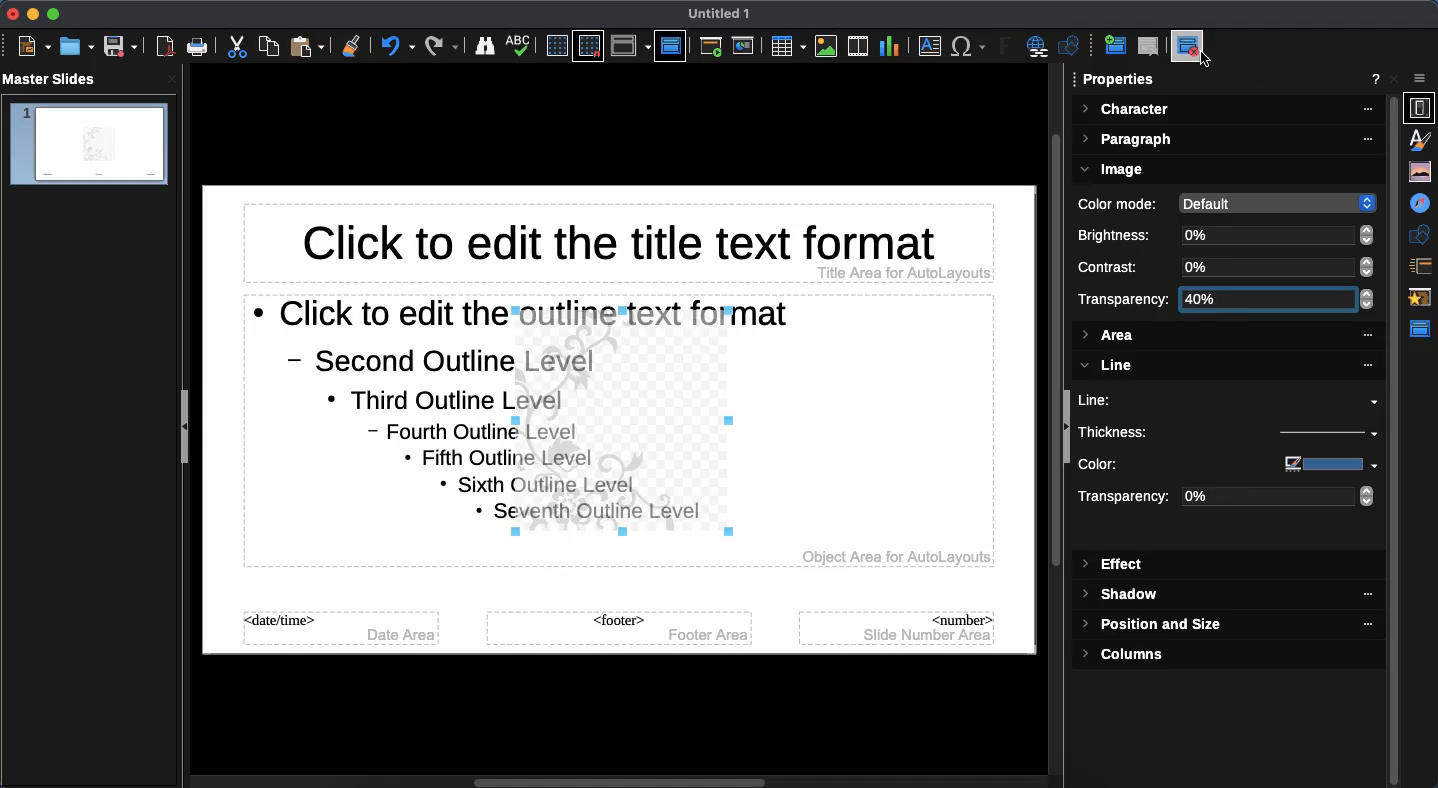 The image size is (1438, 788). What do you see at coordinates (351, 46) in the screenshot?
I see `Clean formatting` at bounding box center [351, 46].